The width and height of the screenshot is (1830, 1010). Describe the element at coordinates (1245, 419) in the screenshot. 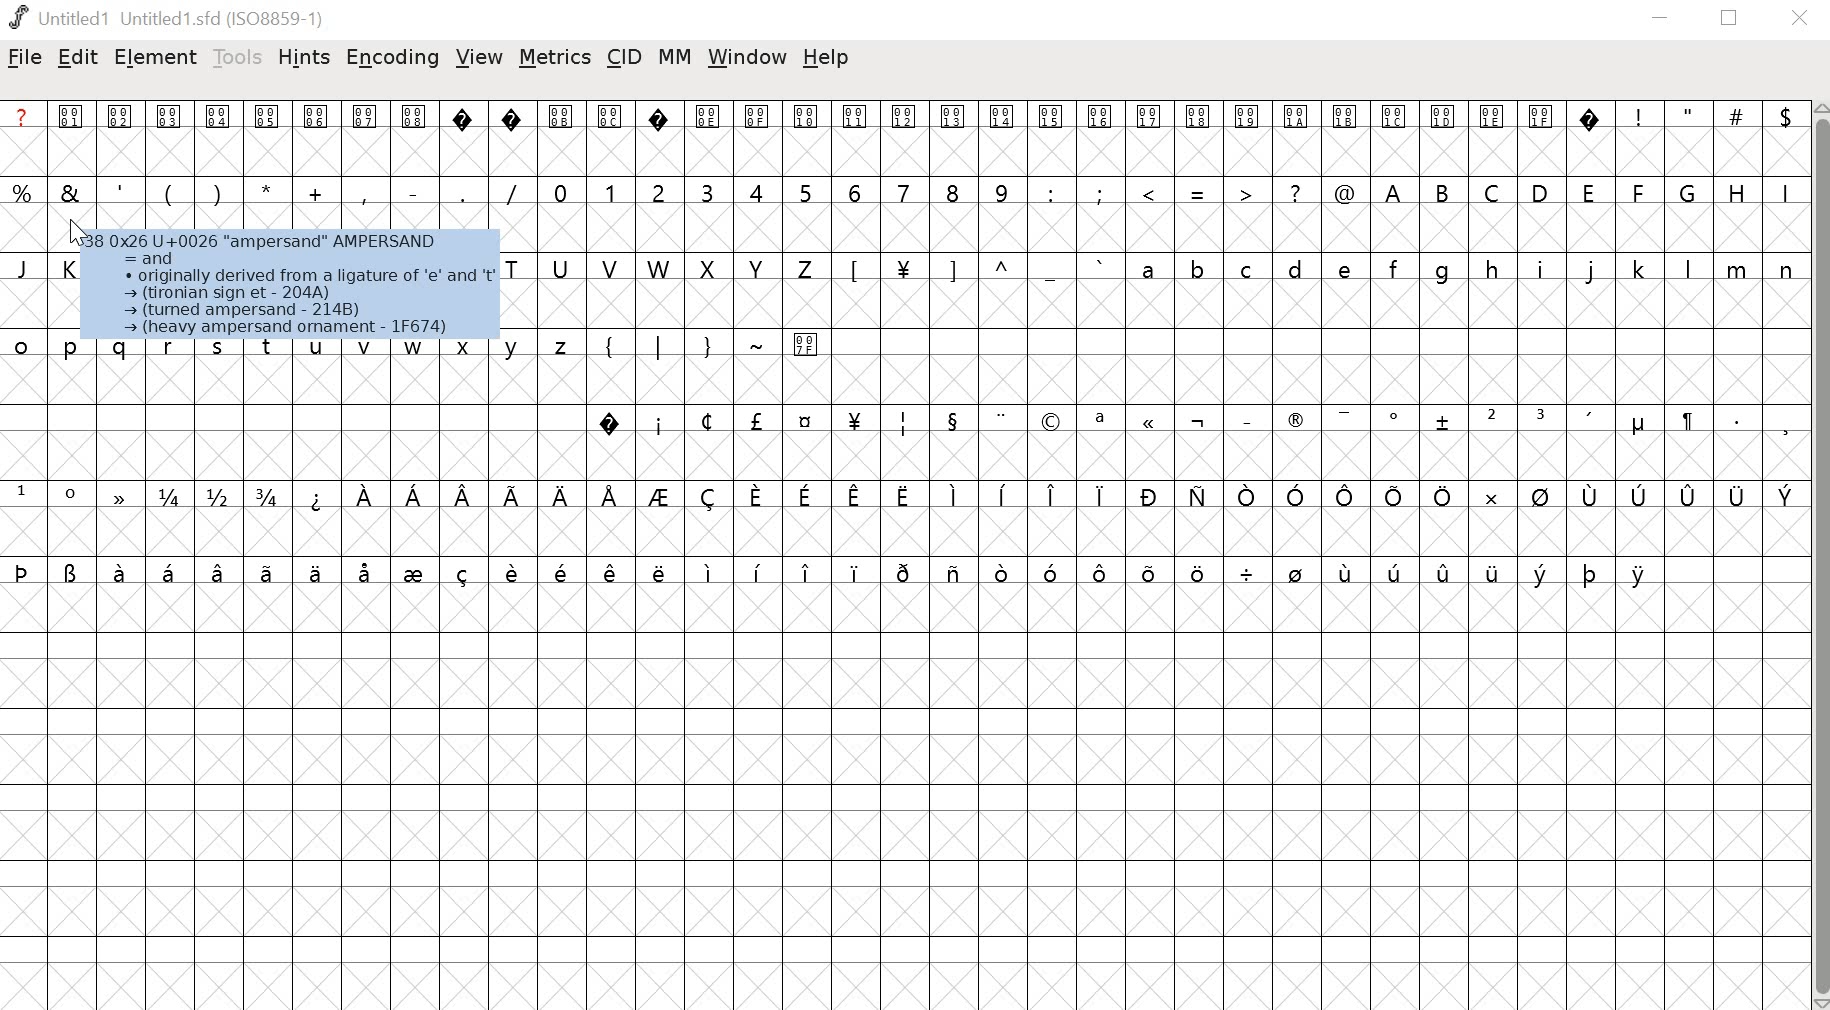

I see `_` at that location.